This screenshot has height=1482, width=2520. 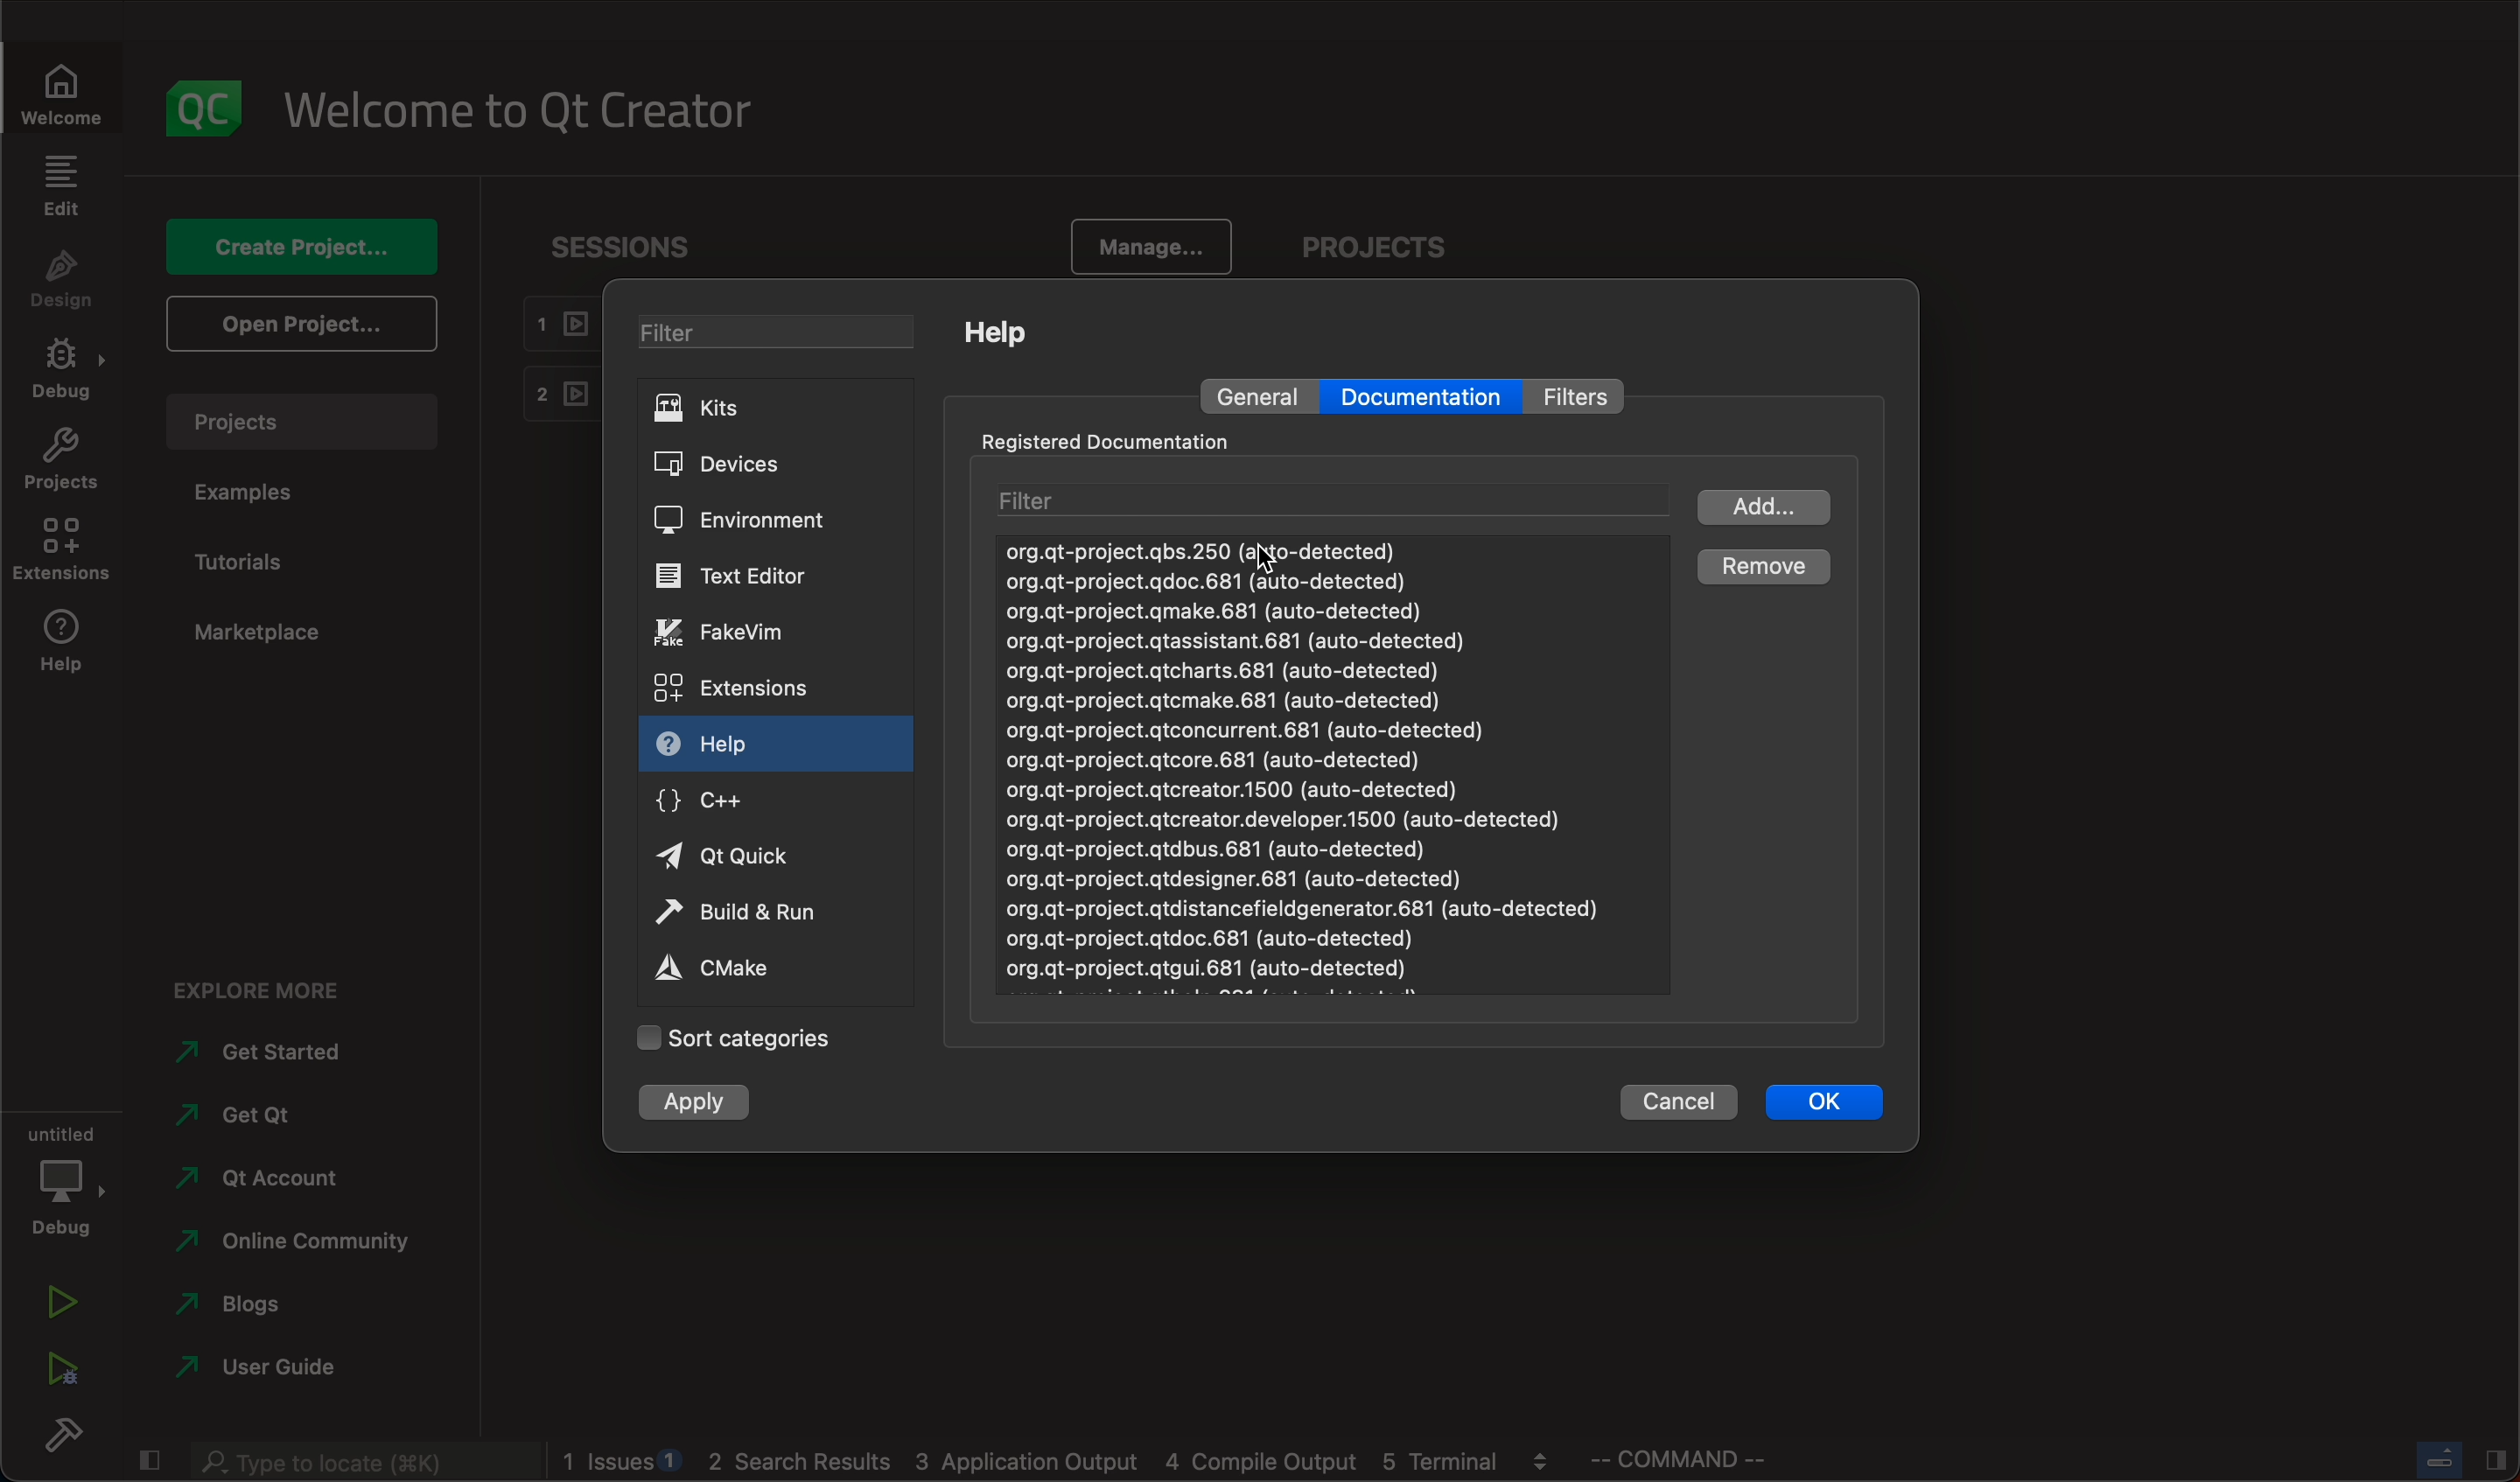 What do you see at coordinates (1117, 440) in the screenshot?
I see `registered` at bounding box center [1117, 440].